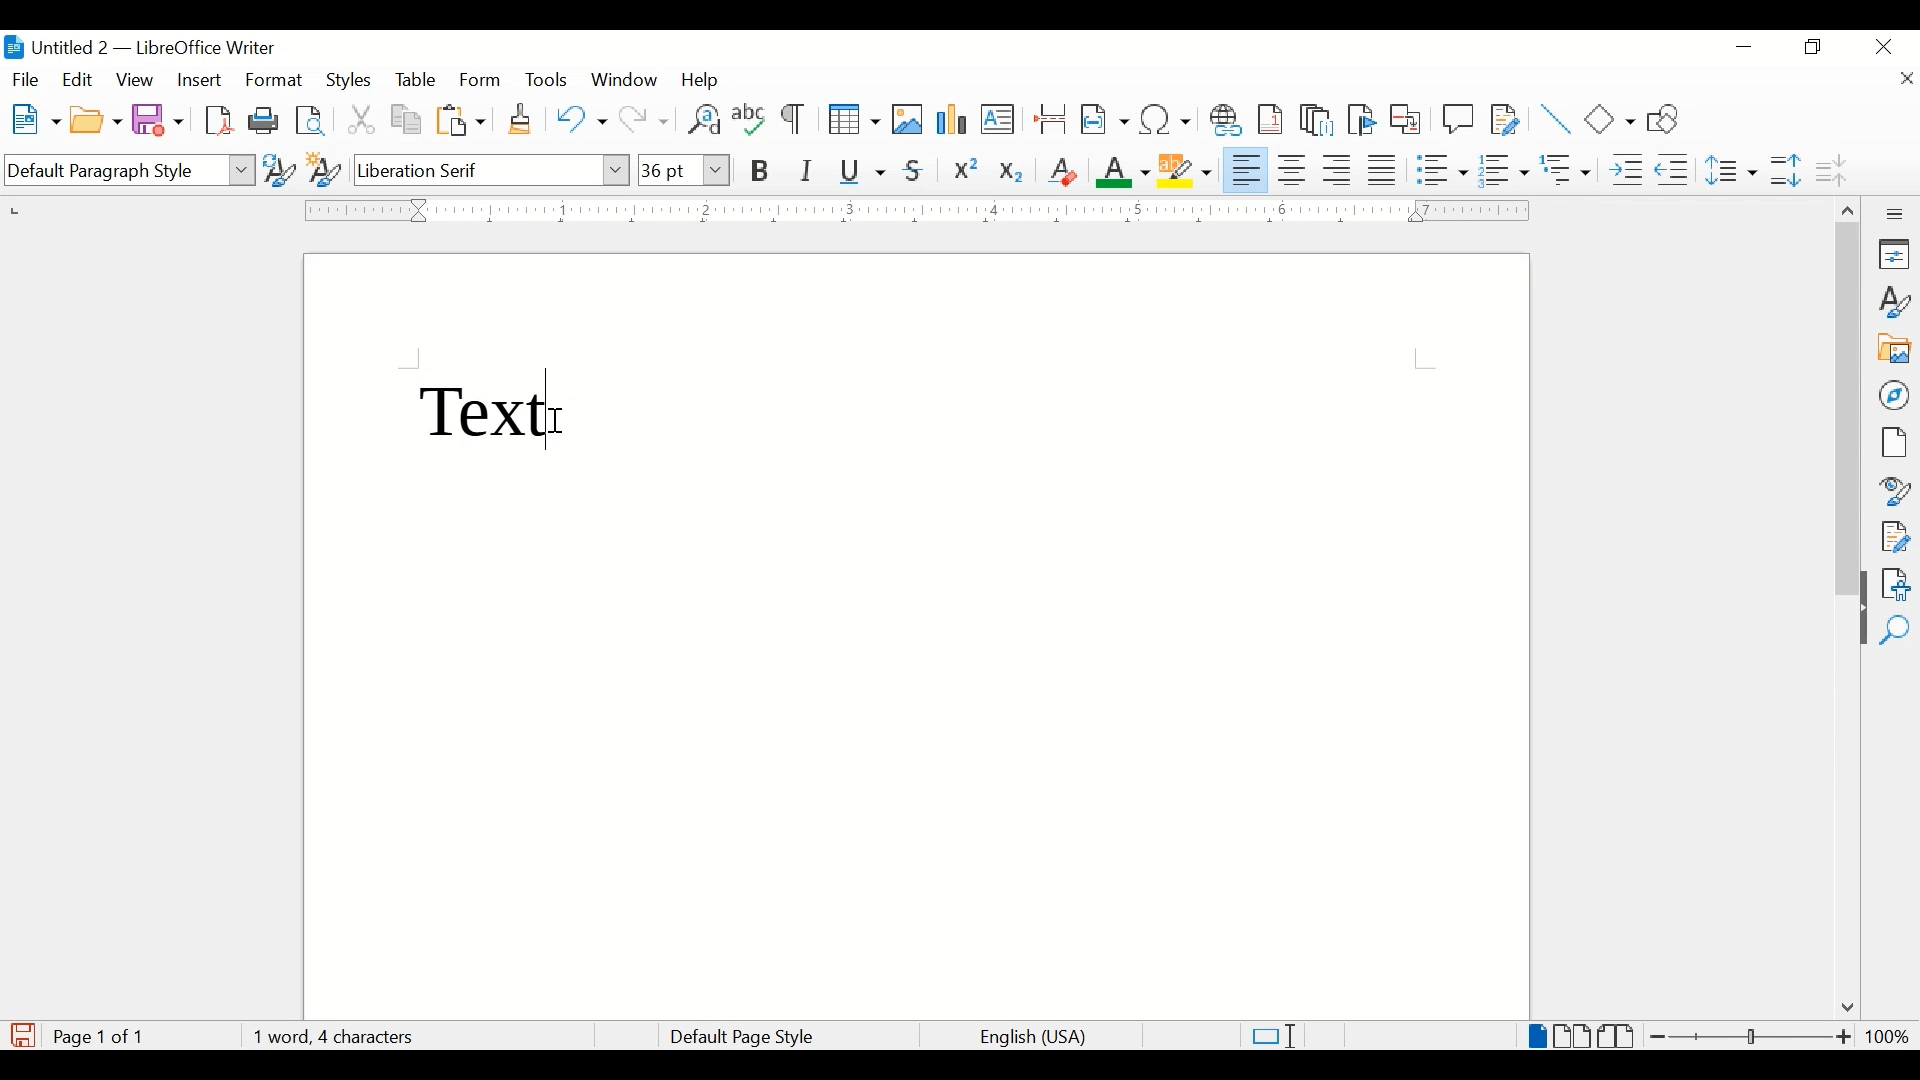 This screenshot has height=1080, width=1920. Describe the element at coordinates (1848, 412) in the screenshot. I see `scroll box` at that location.